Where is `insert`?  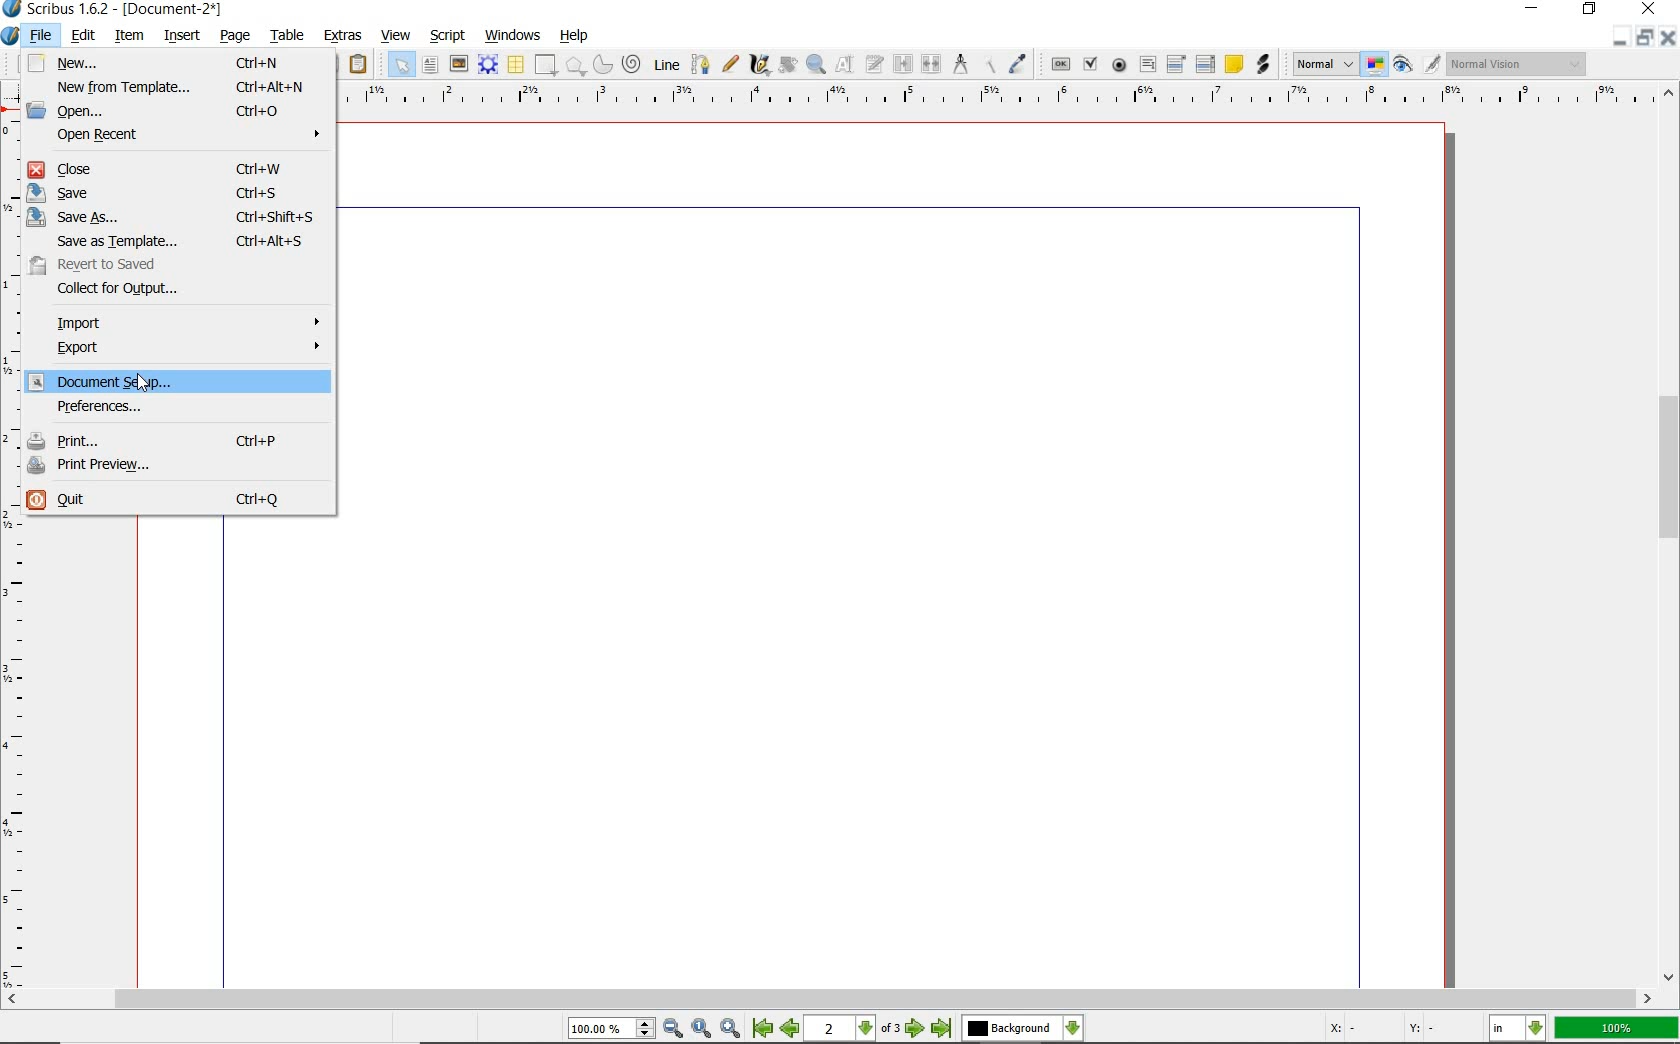 insert is located at coordinates (182, 36).